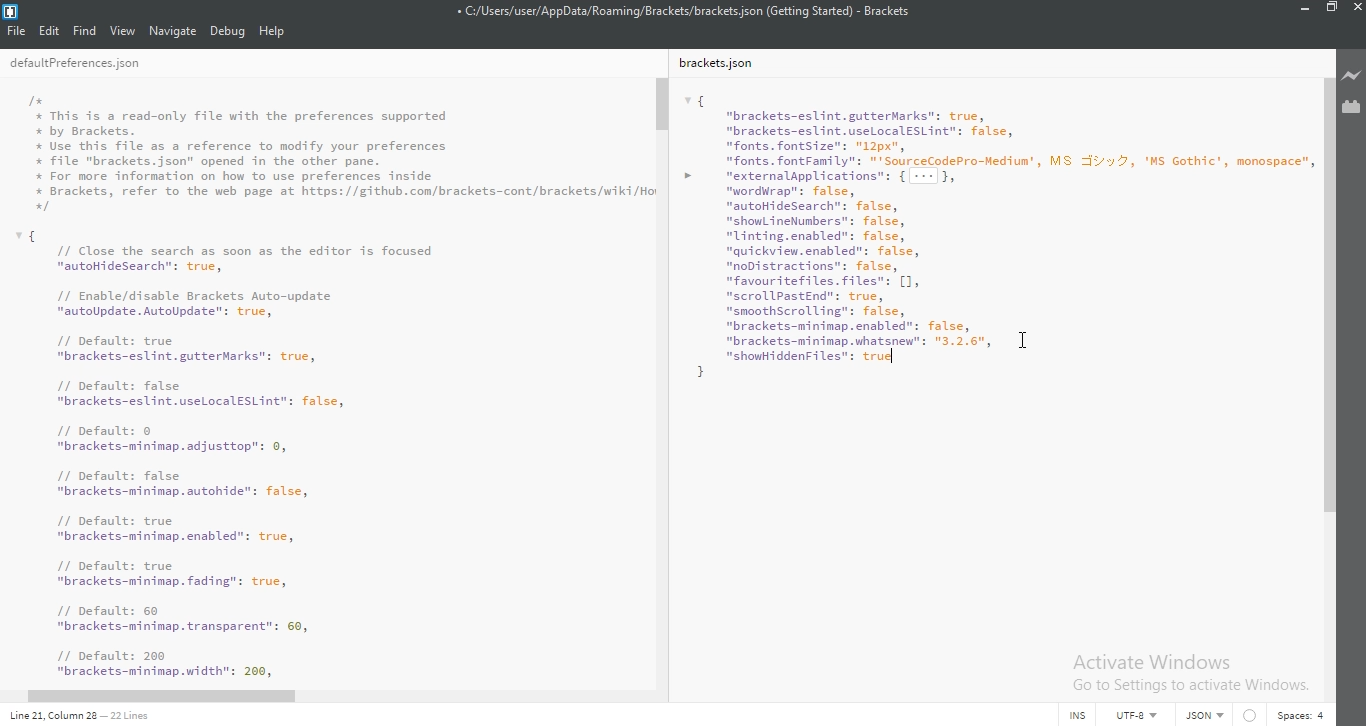  What do you see at coordinates (272, 32) in the screenshot?
I see `help` at bounding box center [272, 32].